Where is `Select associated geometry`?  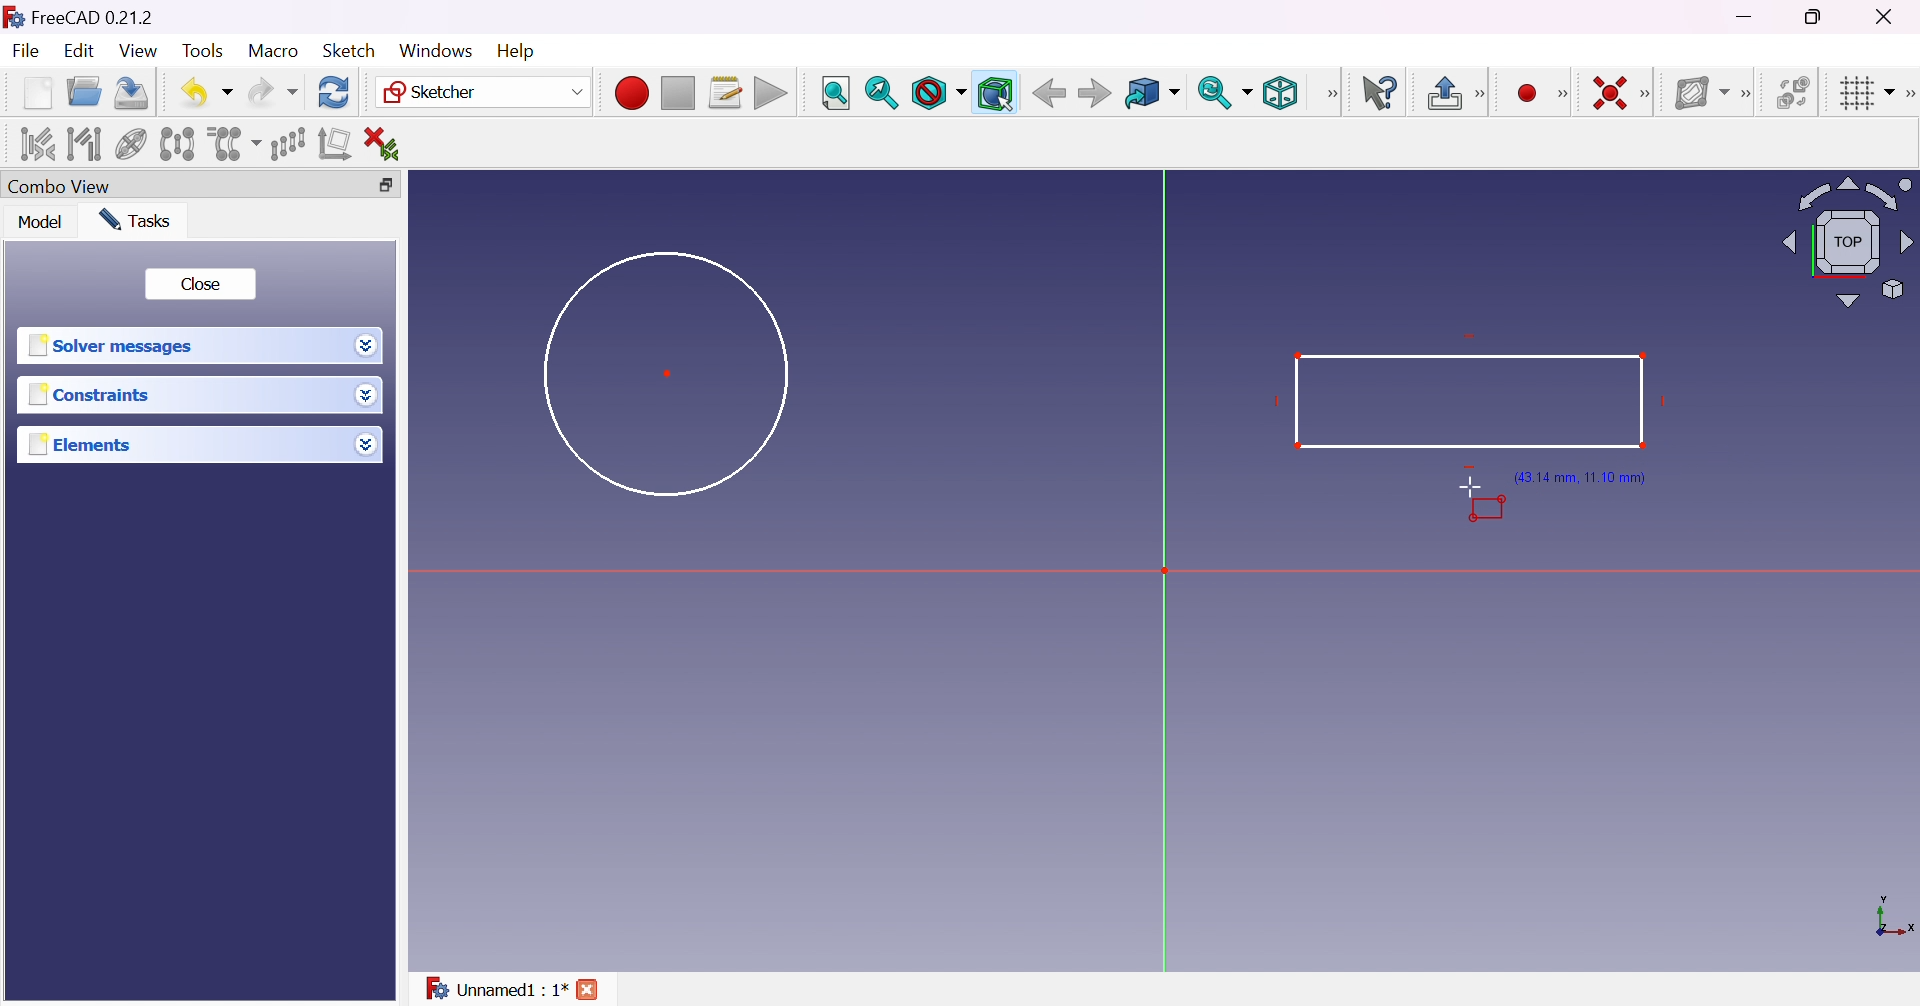
Select associated geometry is located at coordinates (85, 142).